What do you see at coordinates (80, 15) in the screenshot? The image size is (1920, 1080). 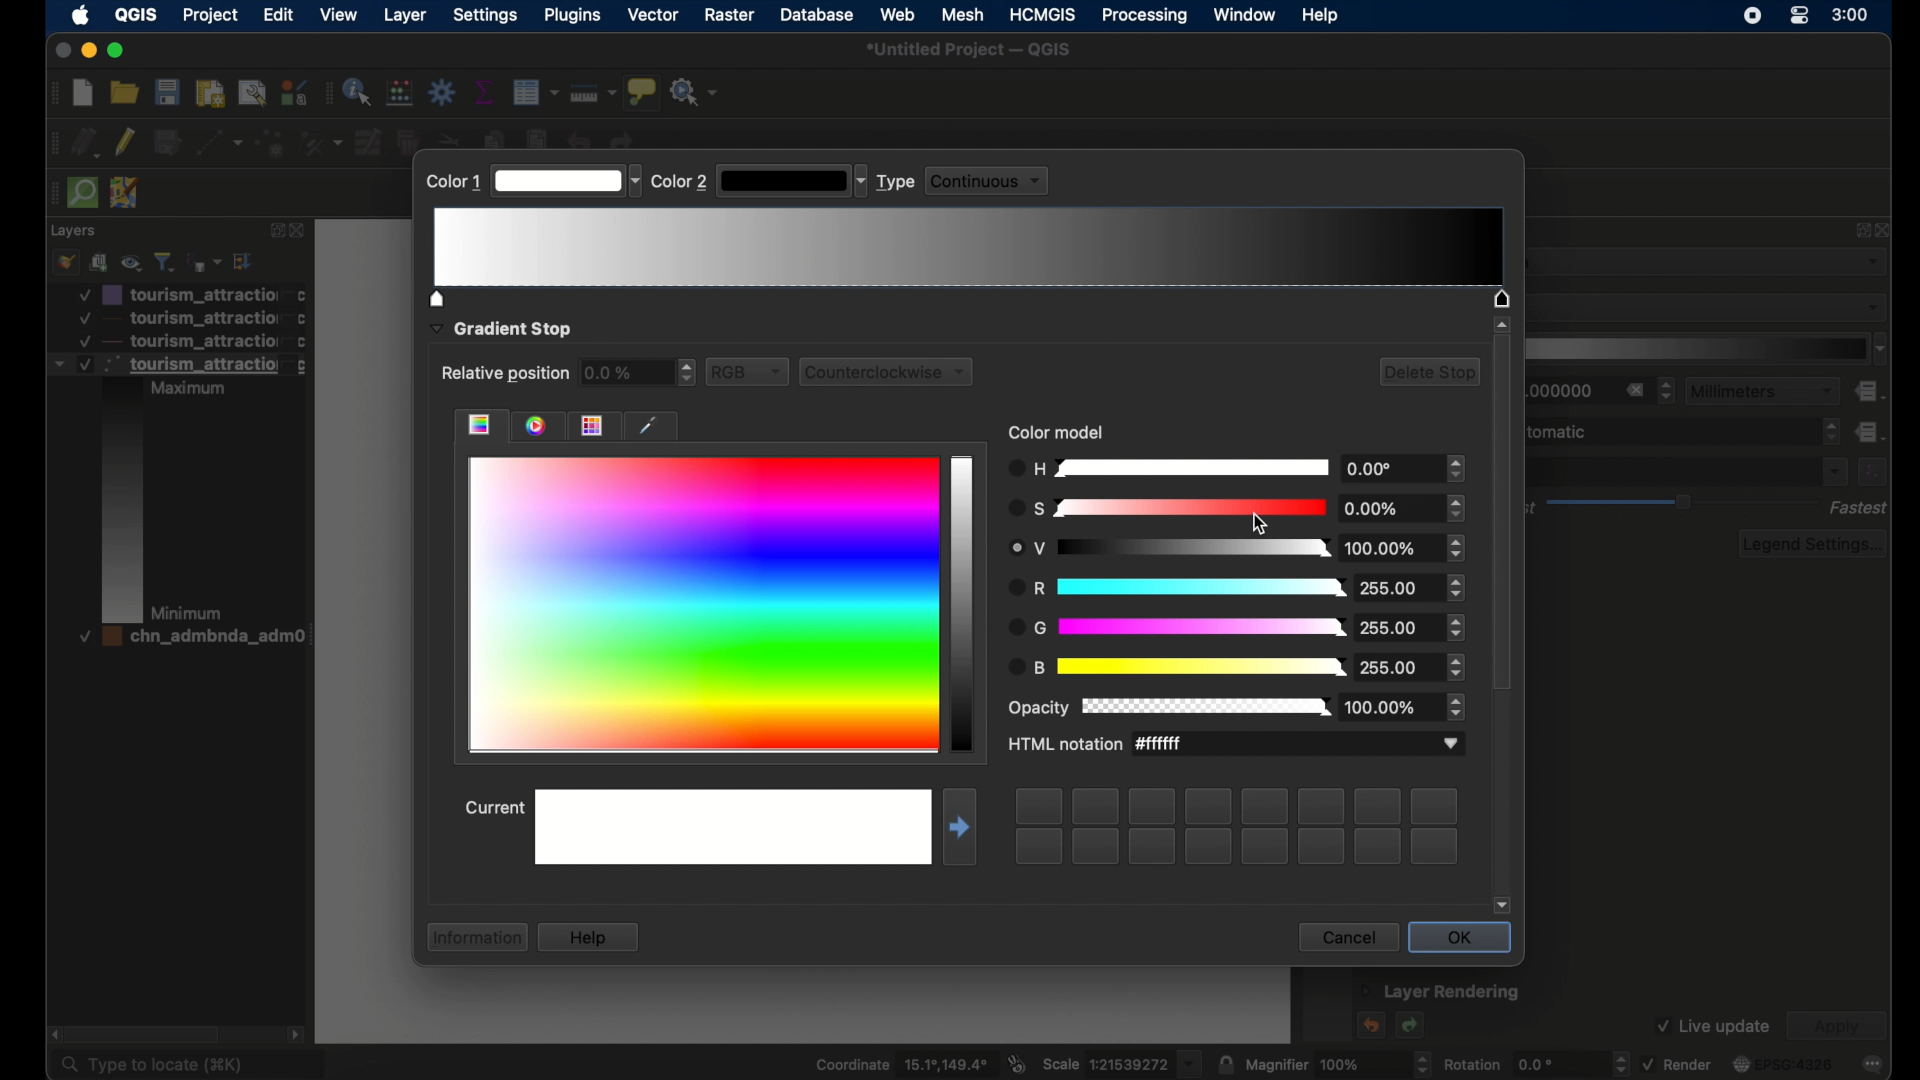 I see `apple icon` at bounding box center [80, 15].